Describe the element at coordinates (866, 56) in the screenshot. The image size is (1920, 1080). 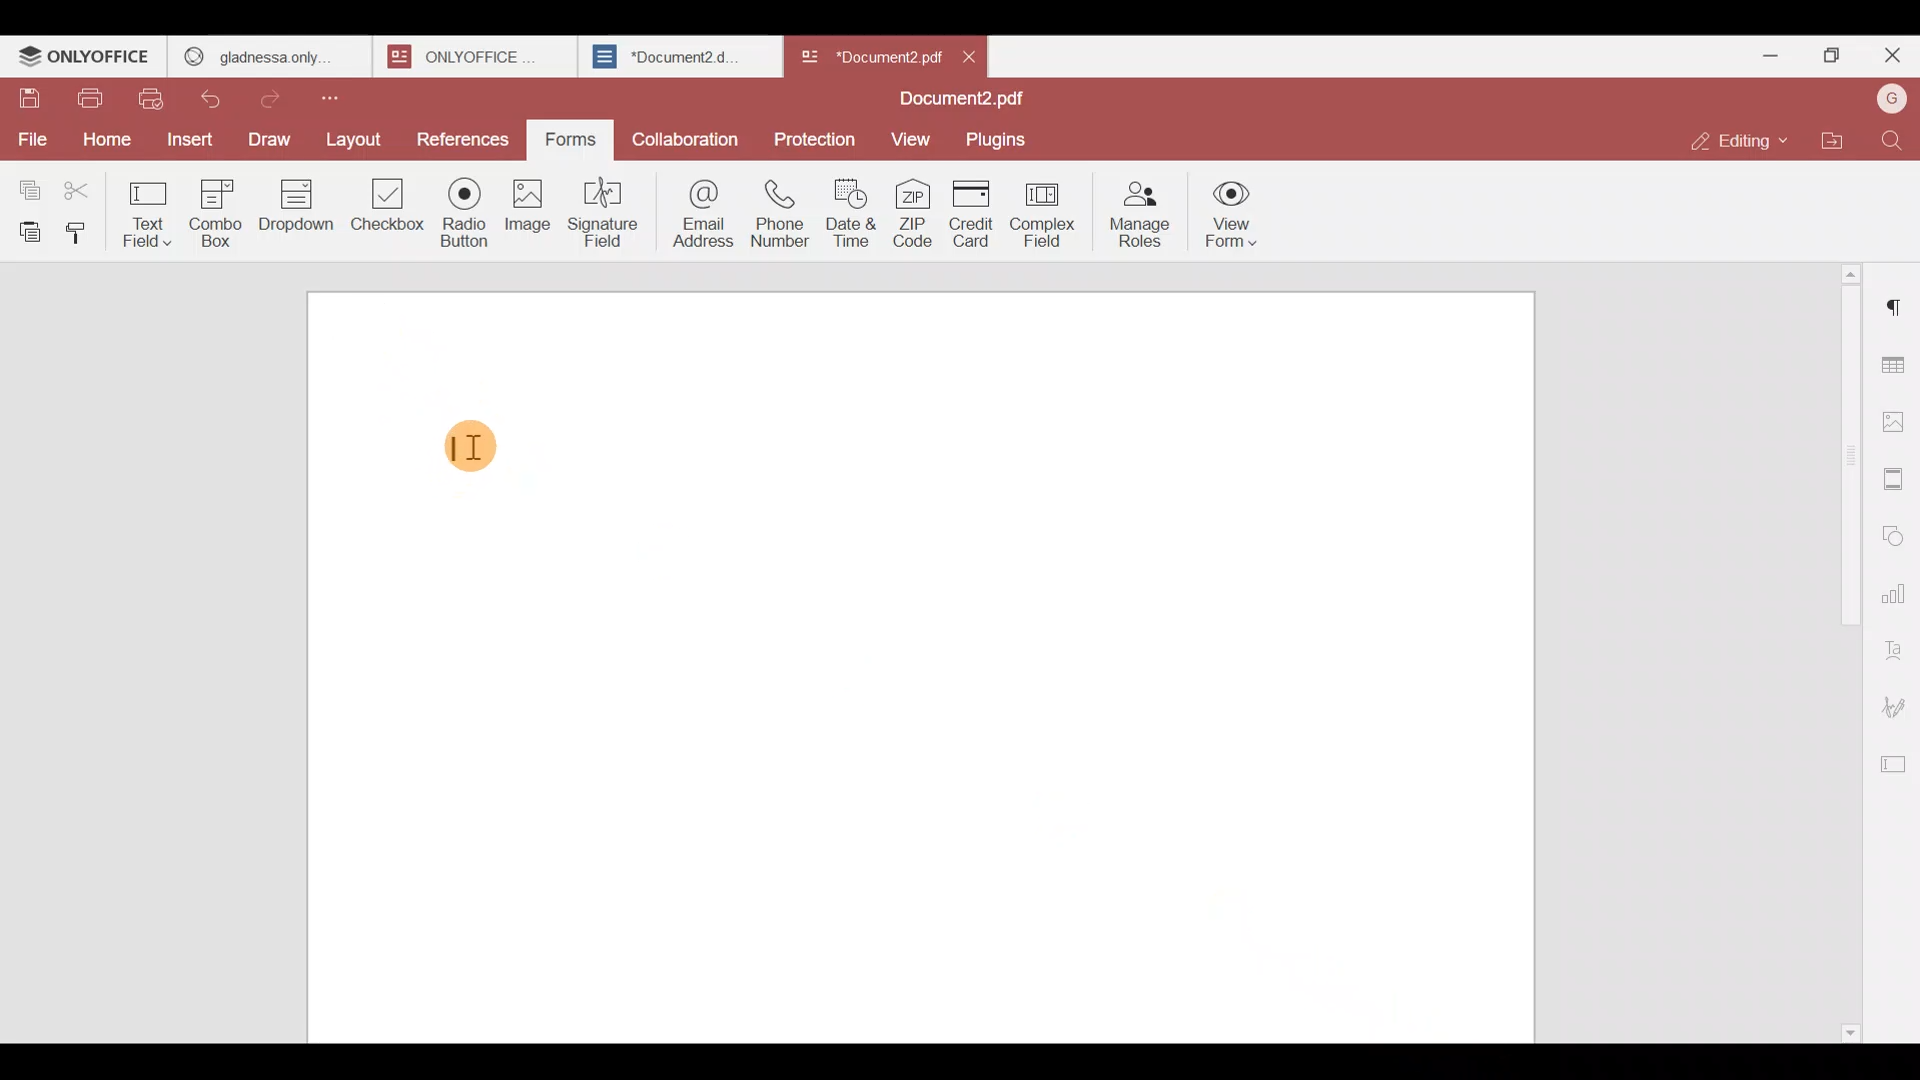
I see `*Document2 pd` at that location.